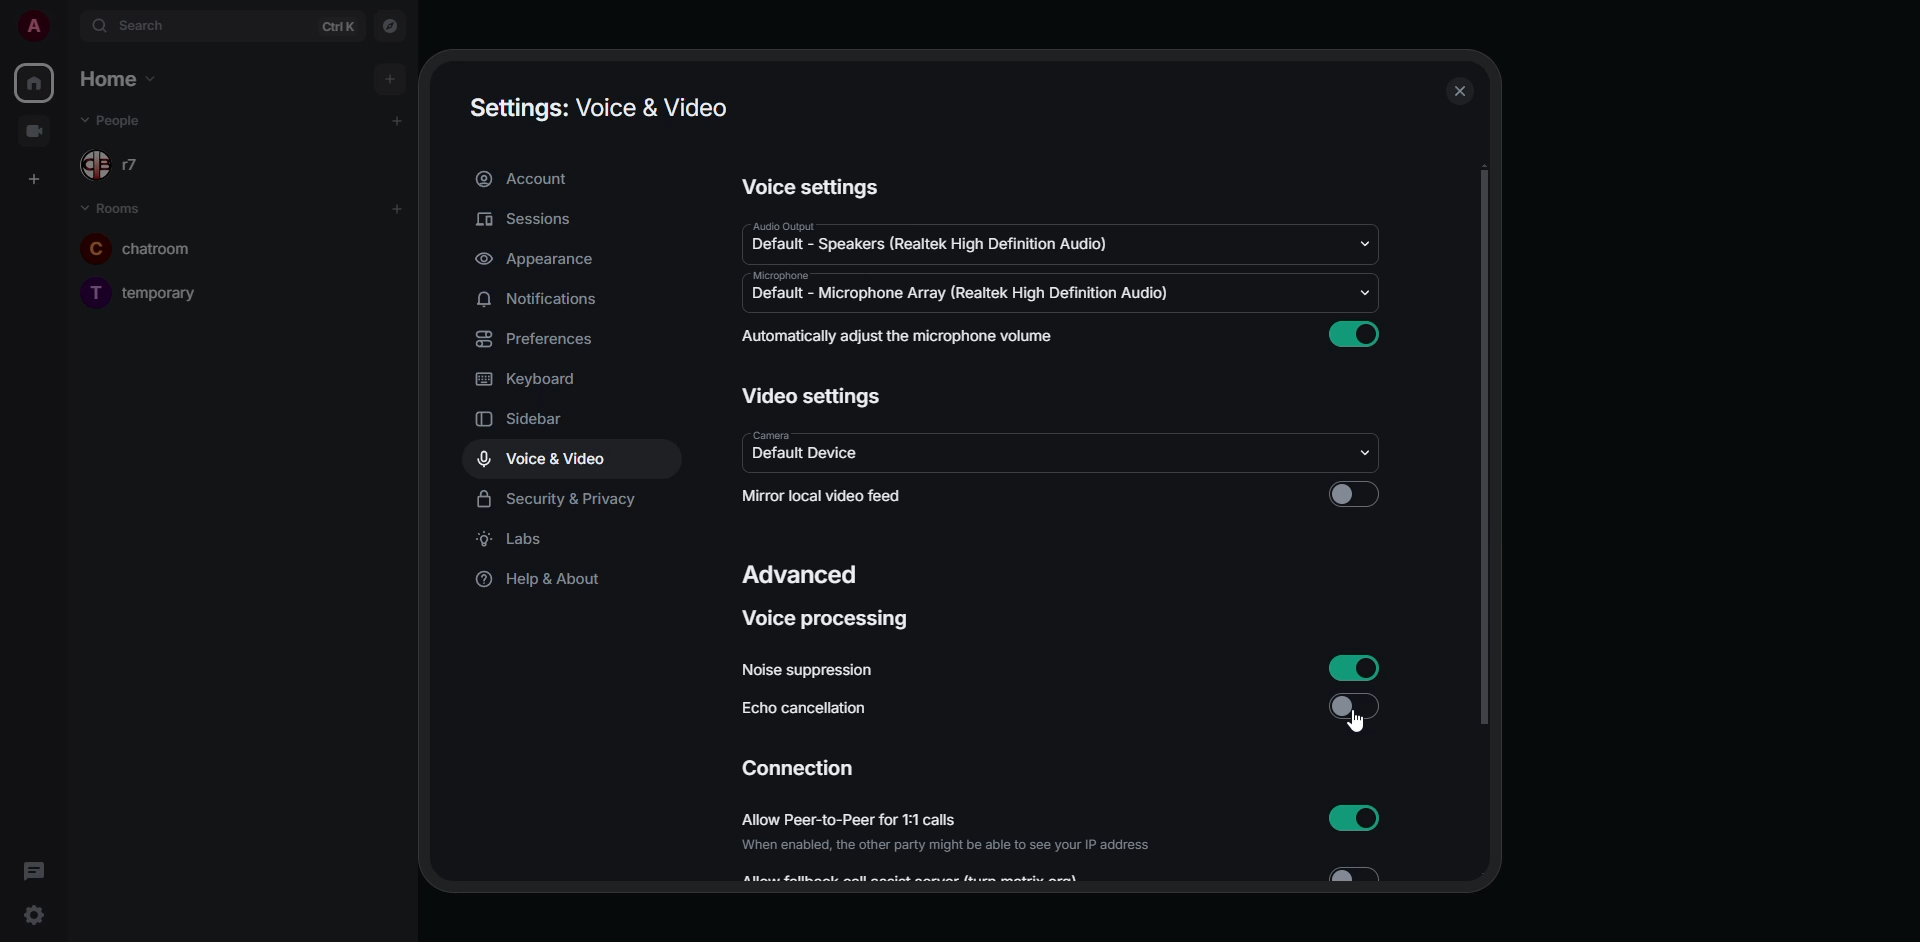 The height and width of the screenshot is (942, 1920). I want to click on drop down, so click(1366, 291).